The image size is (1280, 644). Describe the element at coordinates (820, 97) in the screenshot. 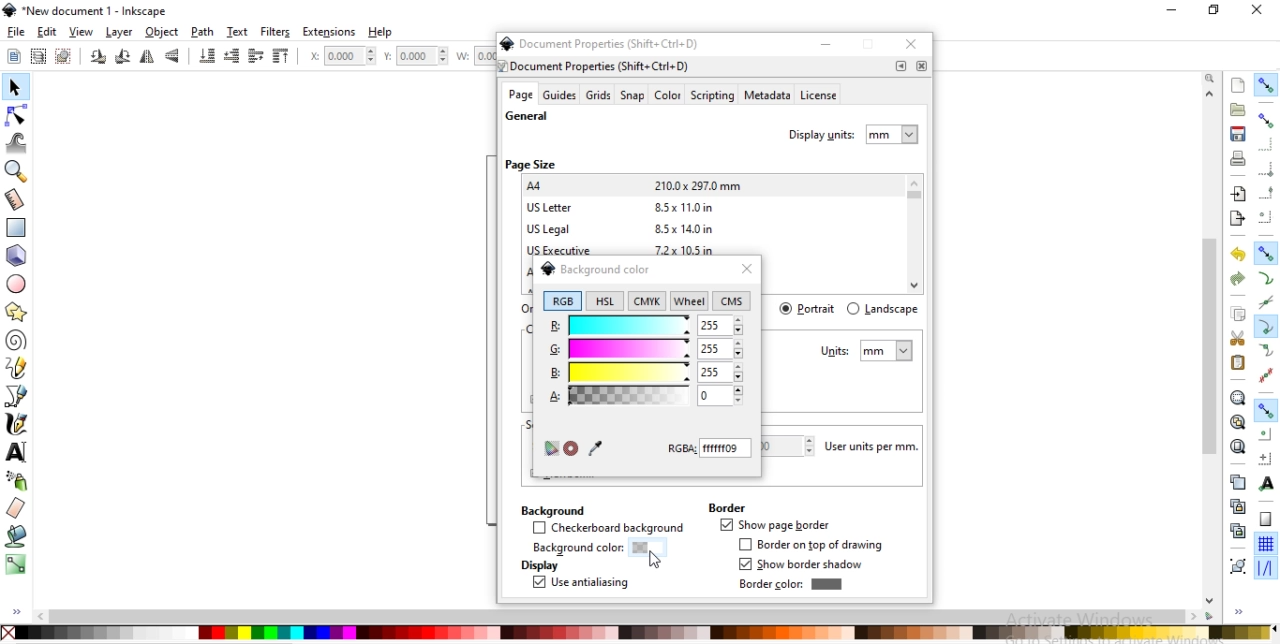

I see `license` at that location.